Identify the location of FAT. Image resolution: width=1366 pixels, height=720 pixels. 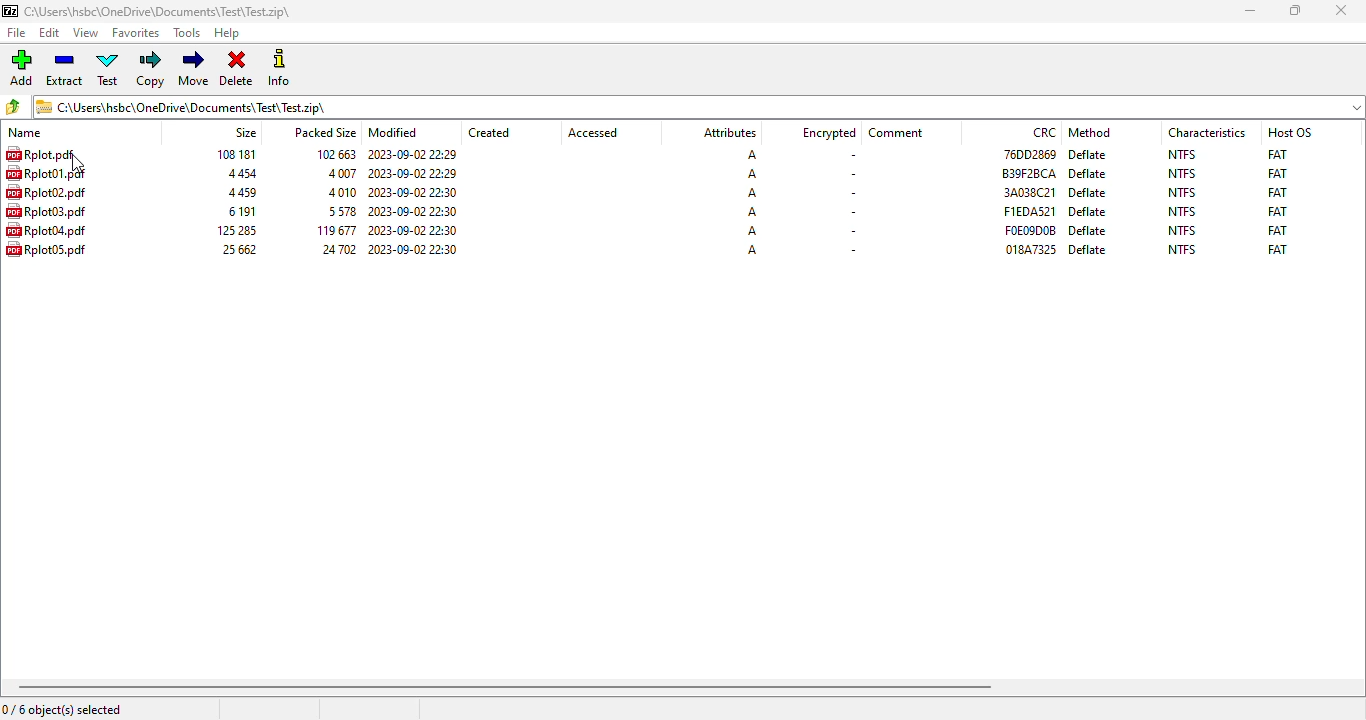
(1277, 230).